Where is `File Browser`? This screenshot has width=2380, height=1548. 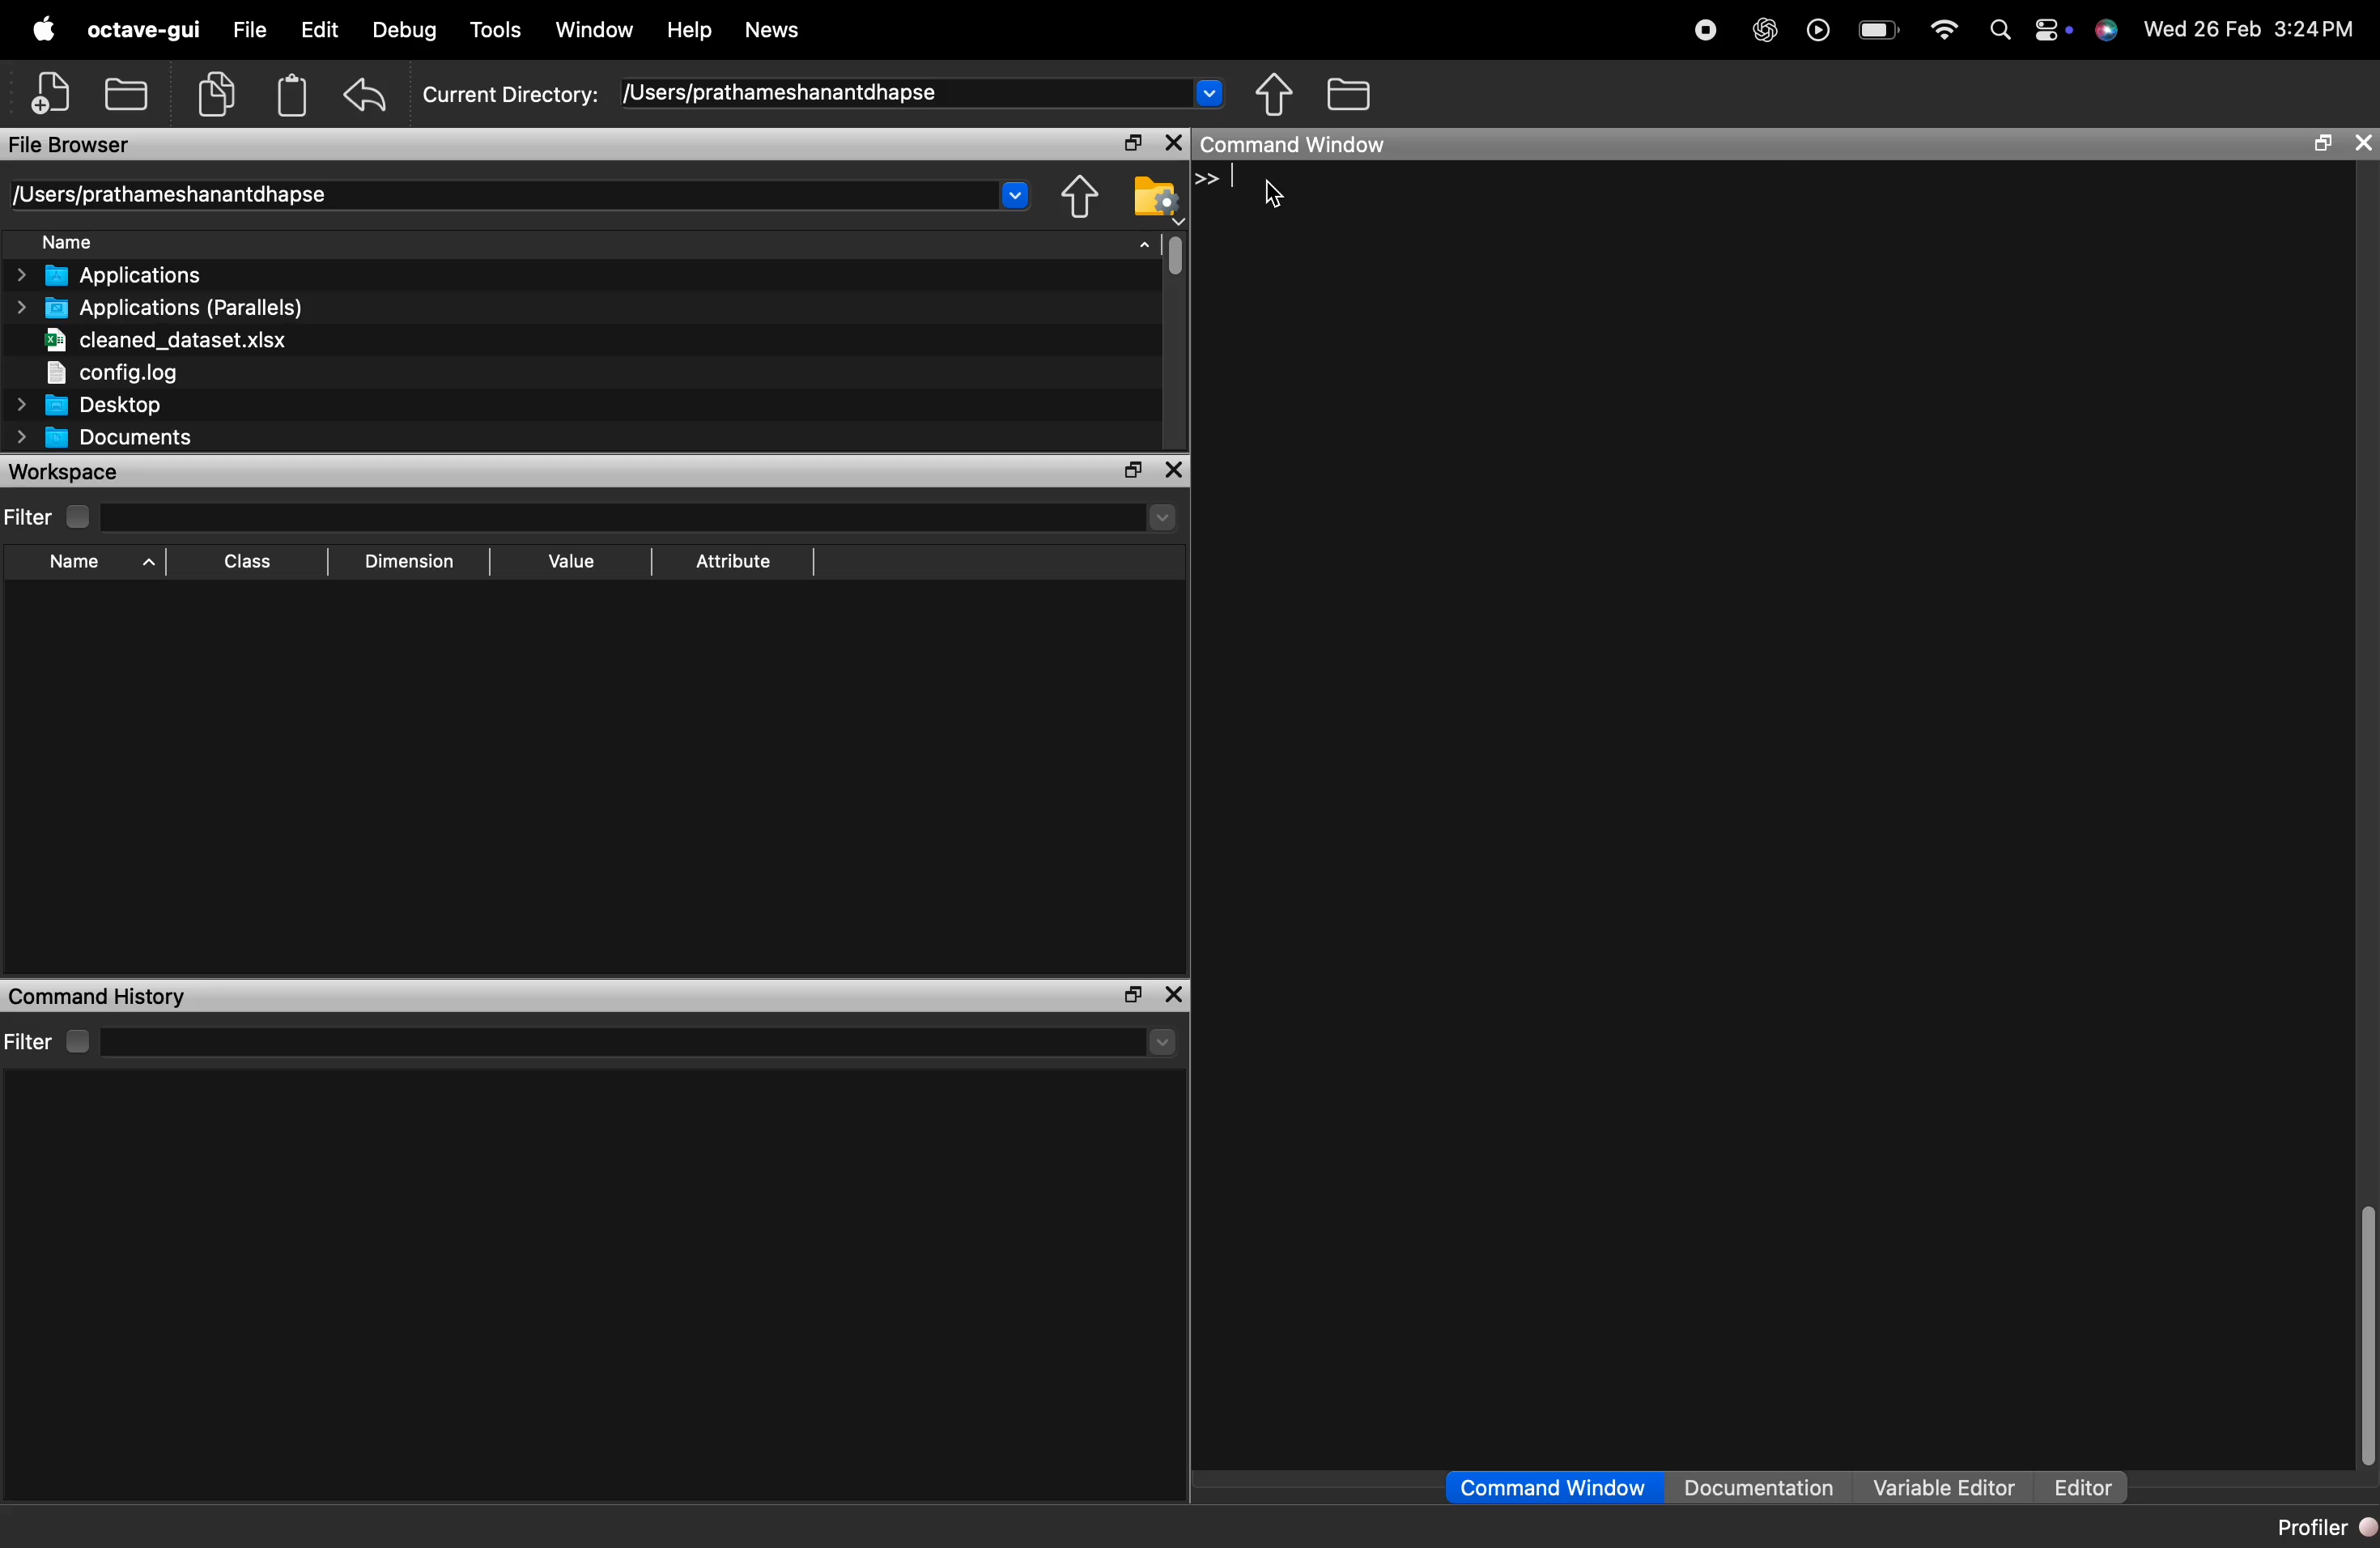 File Browser is located at coordinates (82, 143).